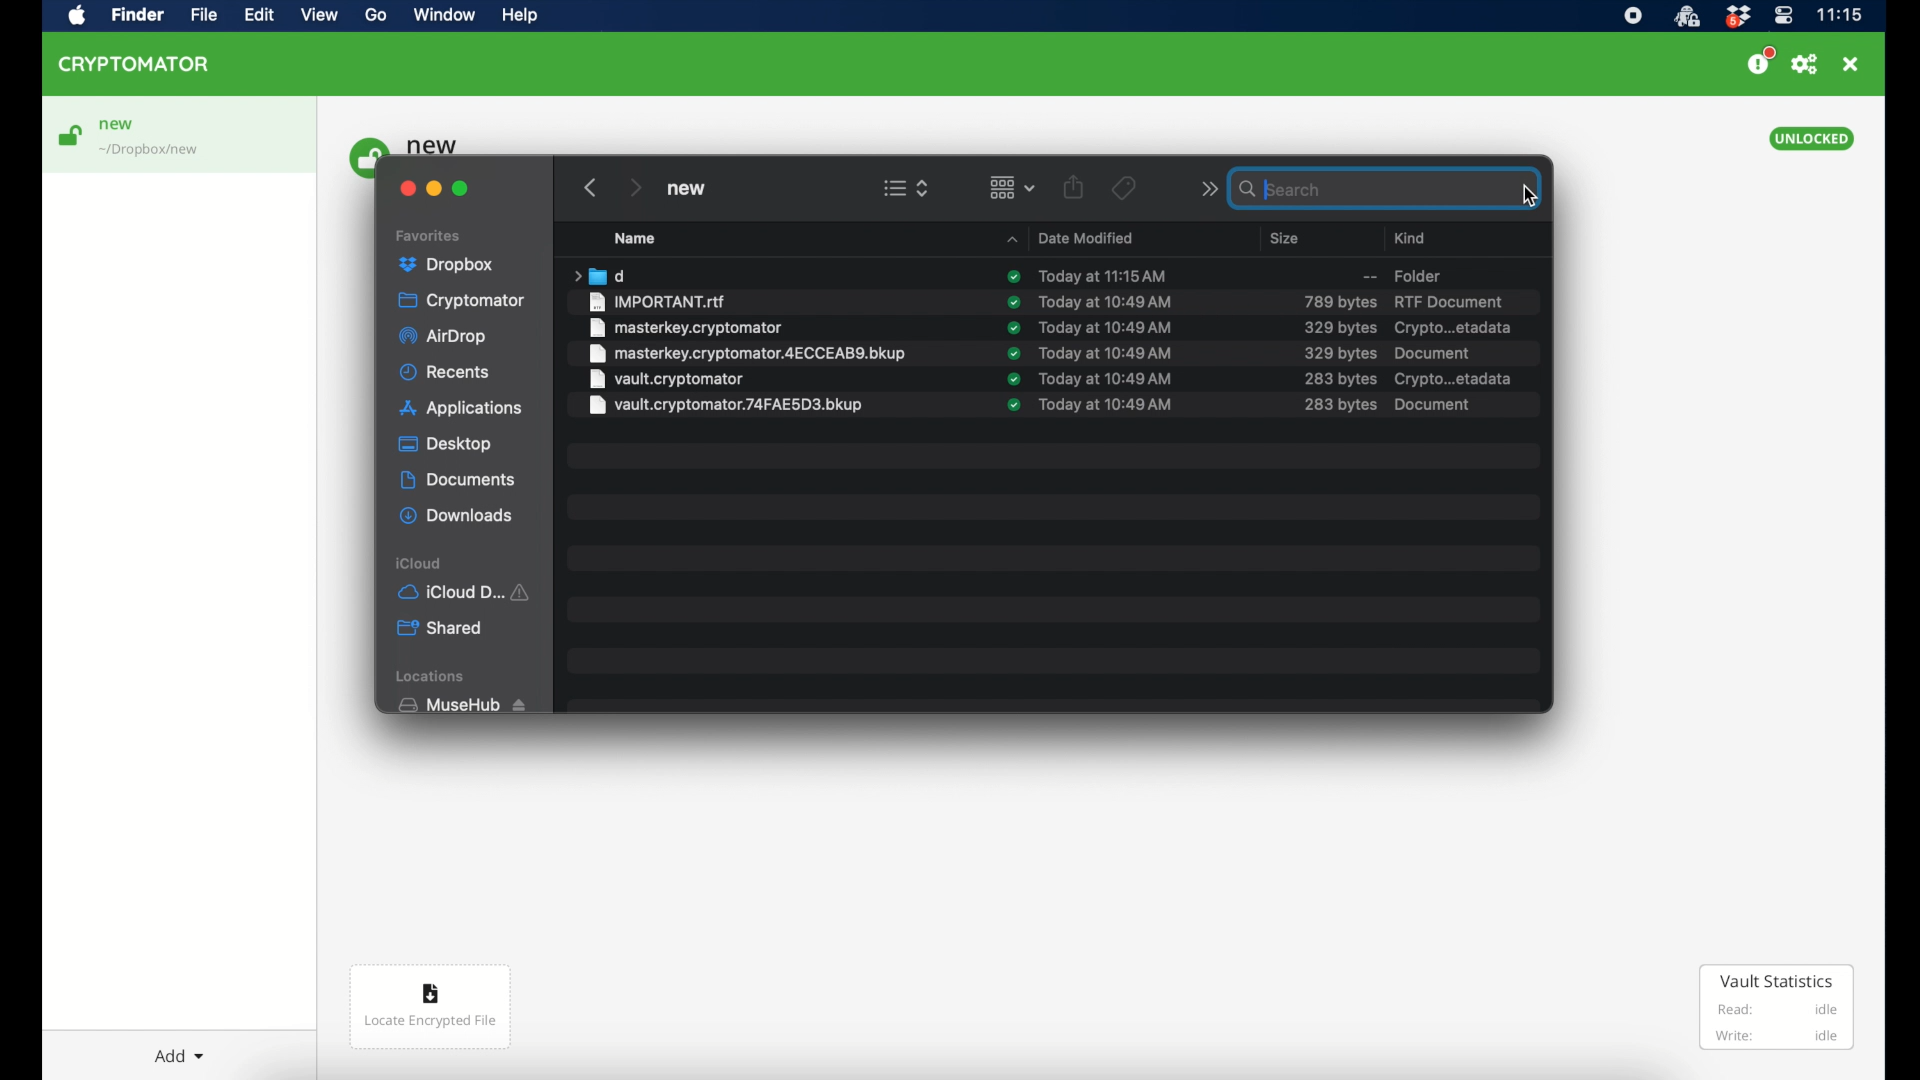 Image resolution: width=1920 pixels, height=1080 pixels. What do you see at coordinates (1340, 327) in the screenshot?
I see `size` at bounding box center [1340, 327].